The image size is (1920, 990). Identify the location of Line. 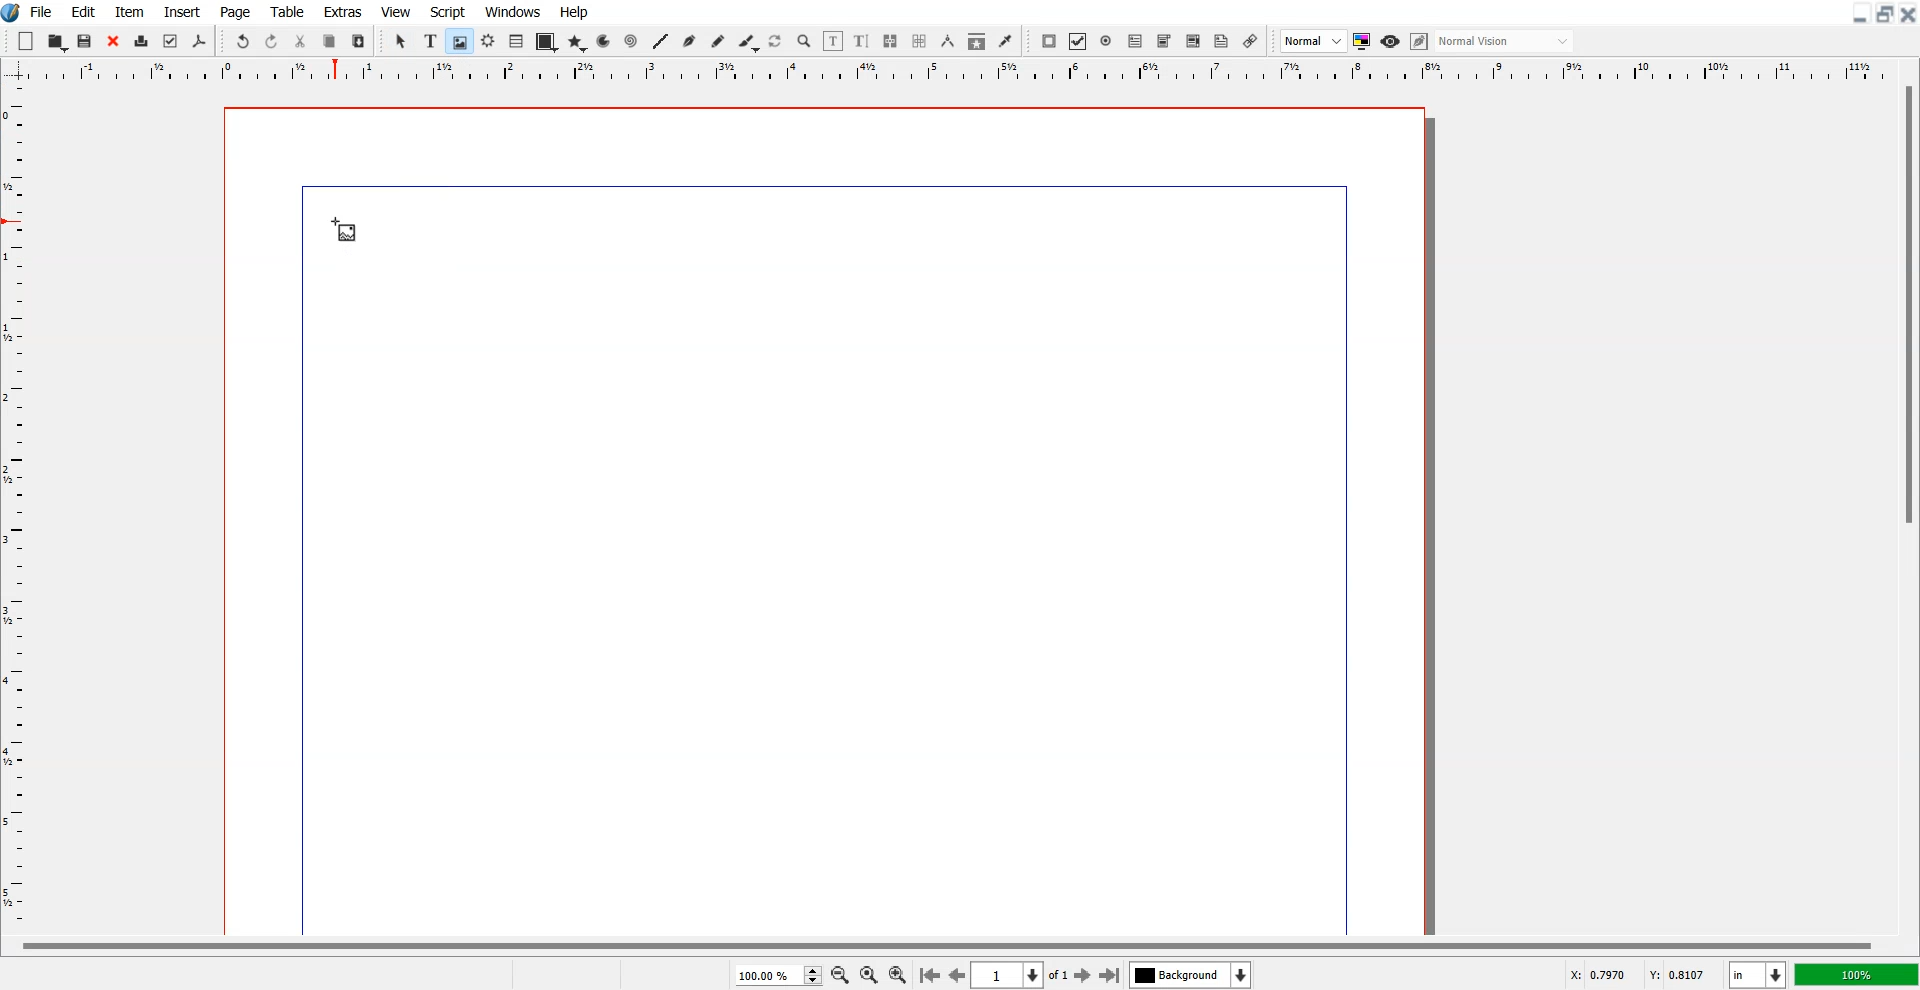
(661, 41).